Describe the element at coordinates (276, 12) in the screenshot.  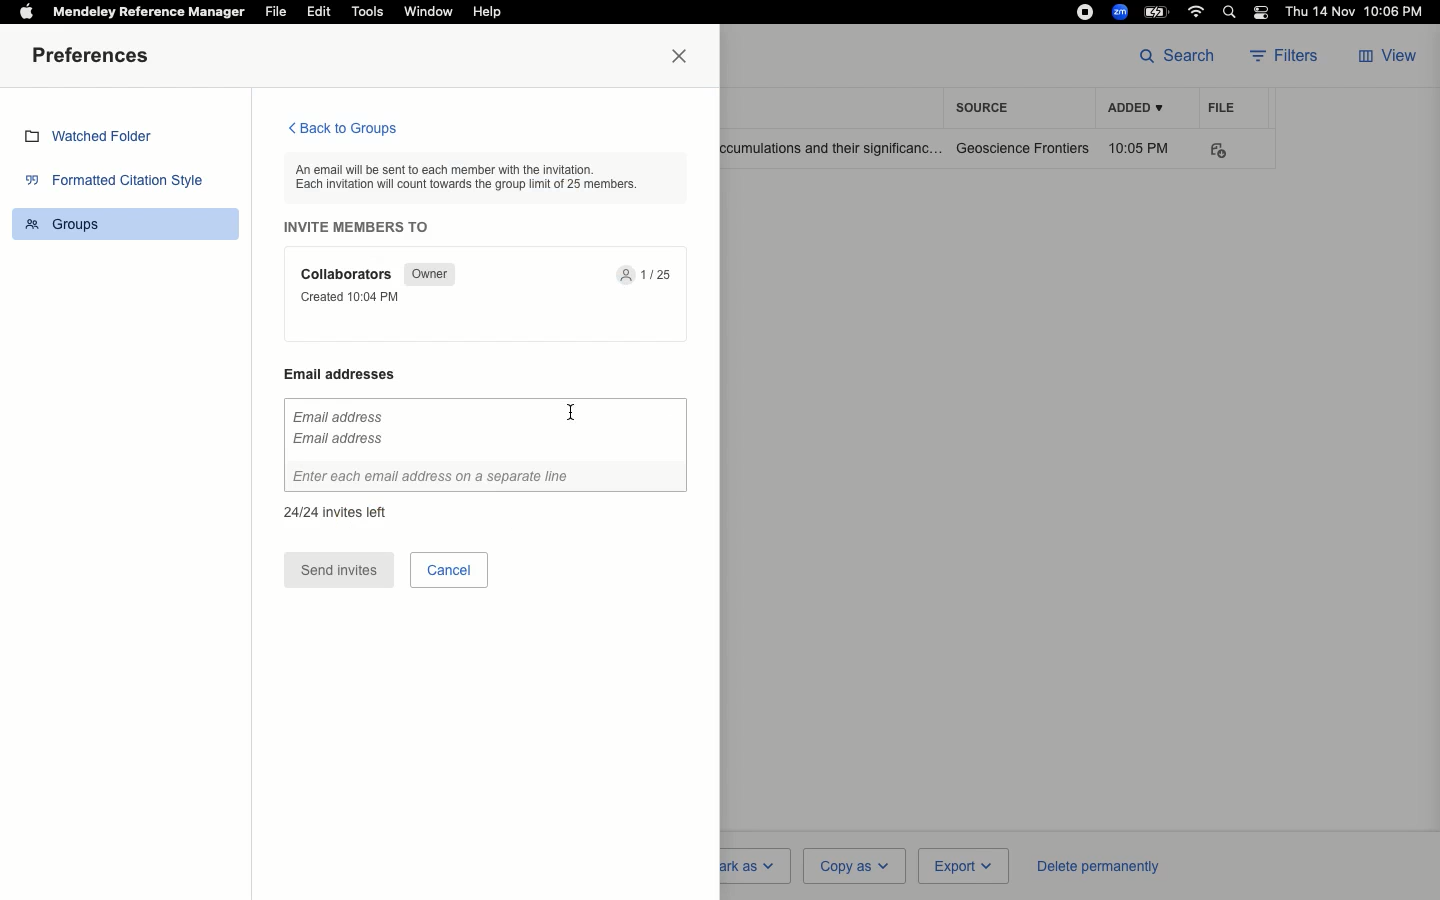
I see `File` at that location.